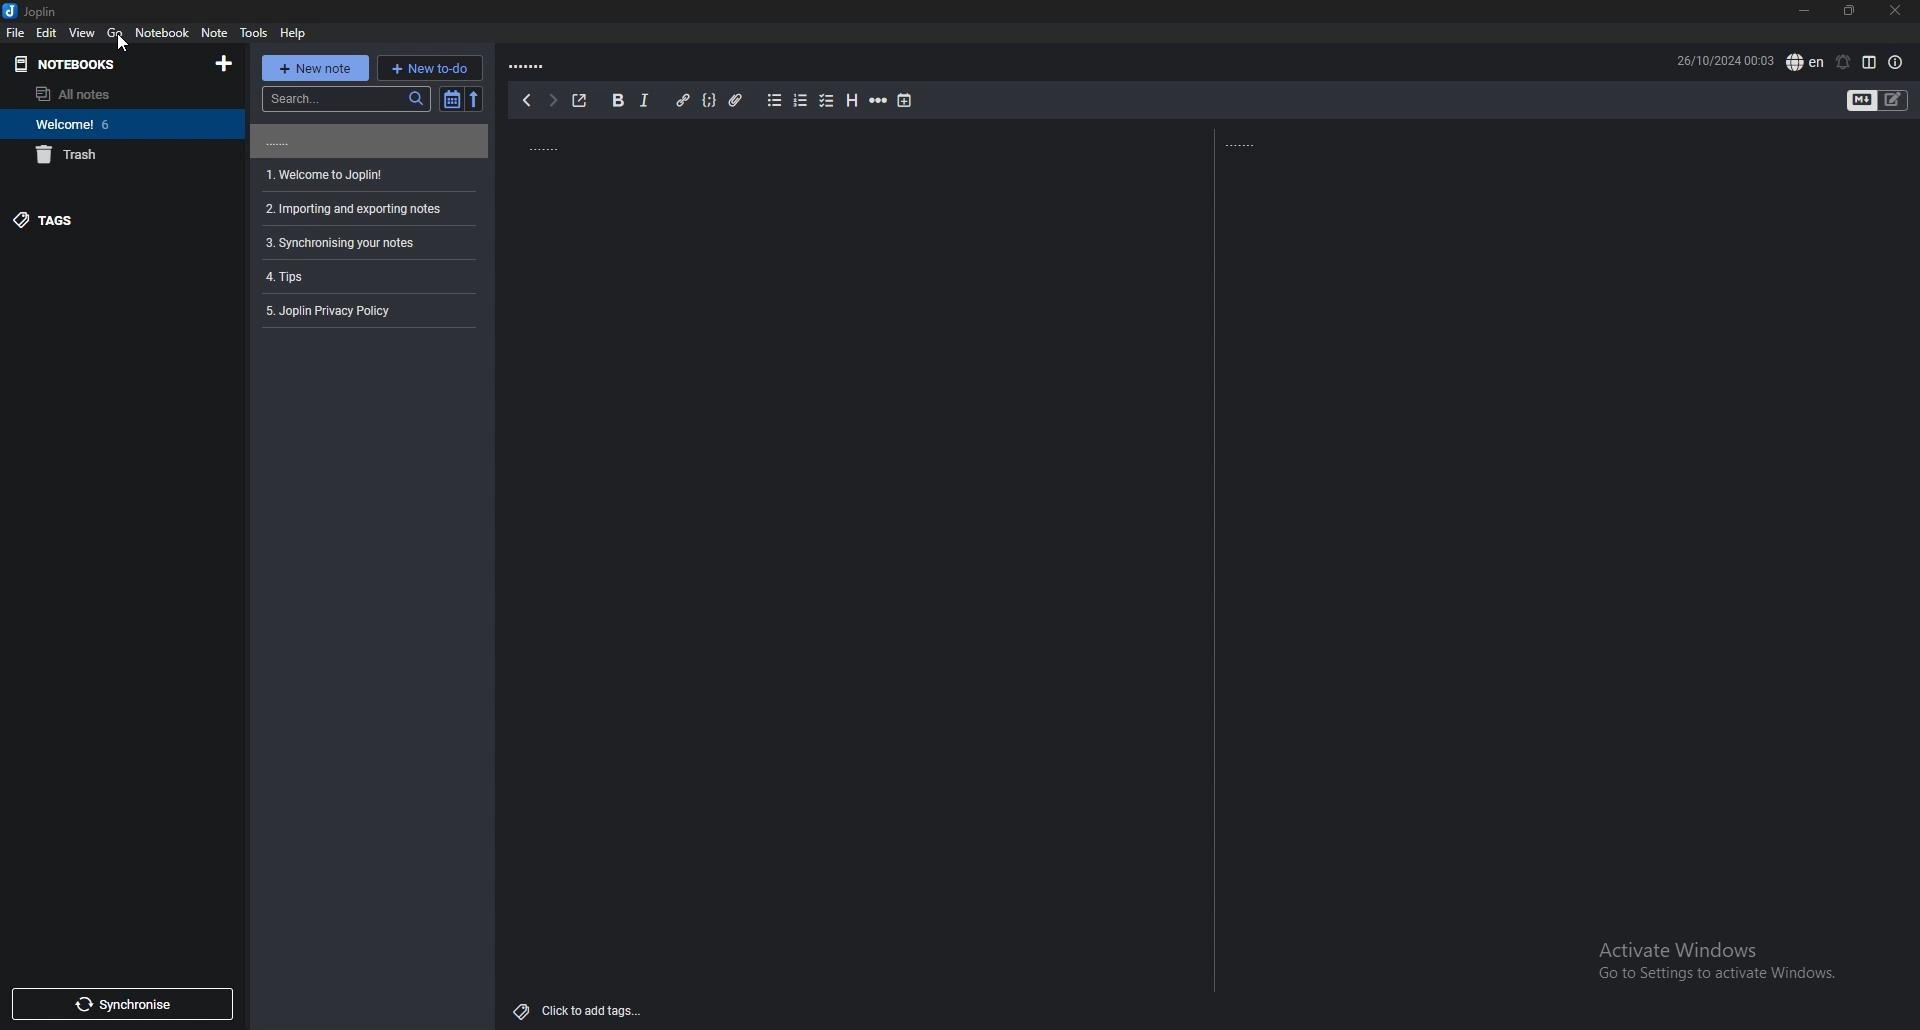  What do you see at coordinates (477, 99) in the screenshot?
I see `reverse sort order` at bounding box center [477, 99].